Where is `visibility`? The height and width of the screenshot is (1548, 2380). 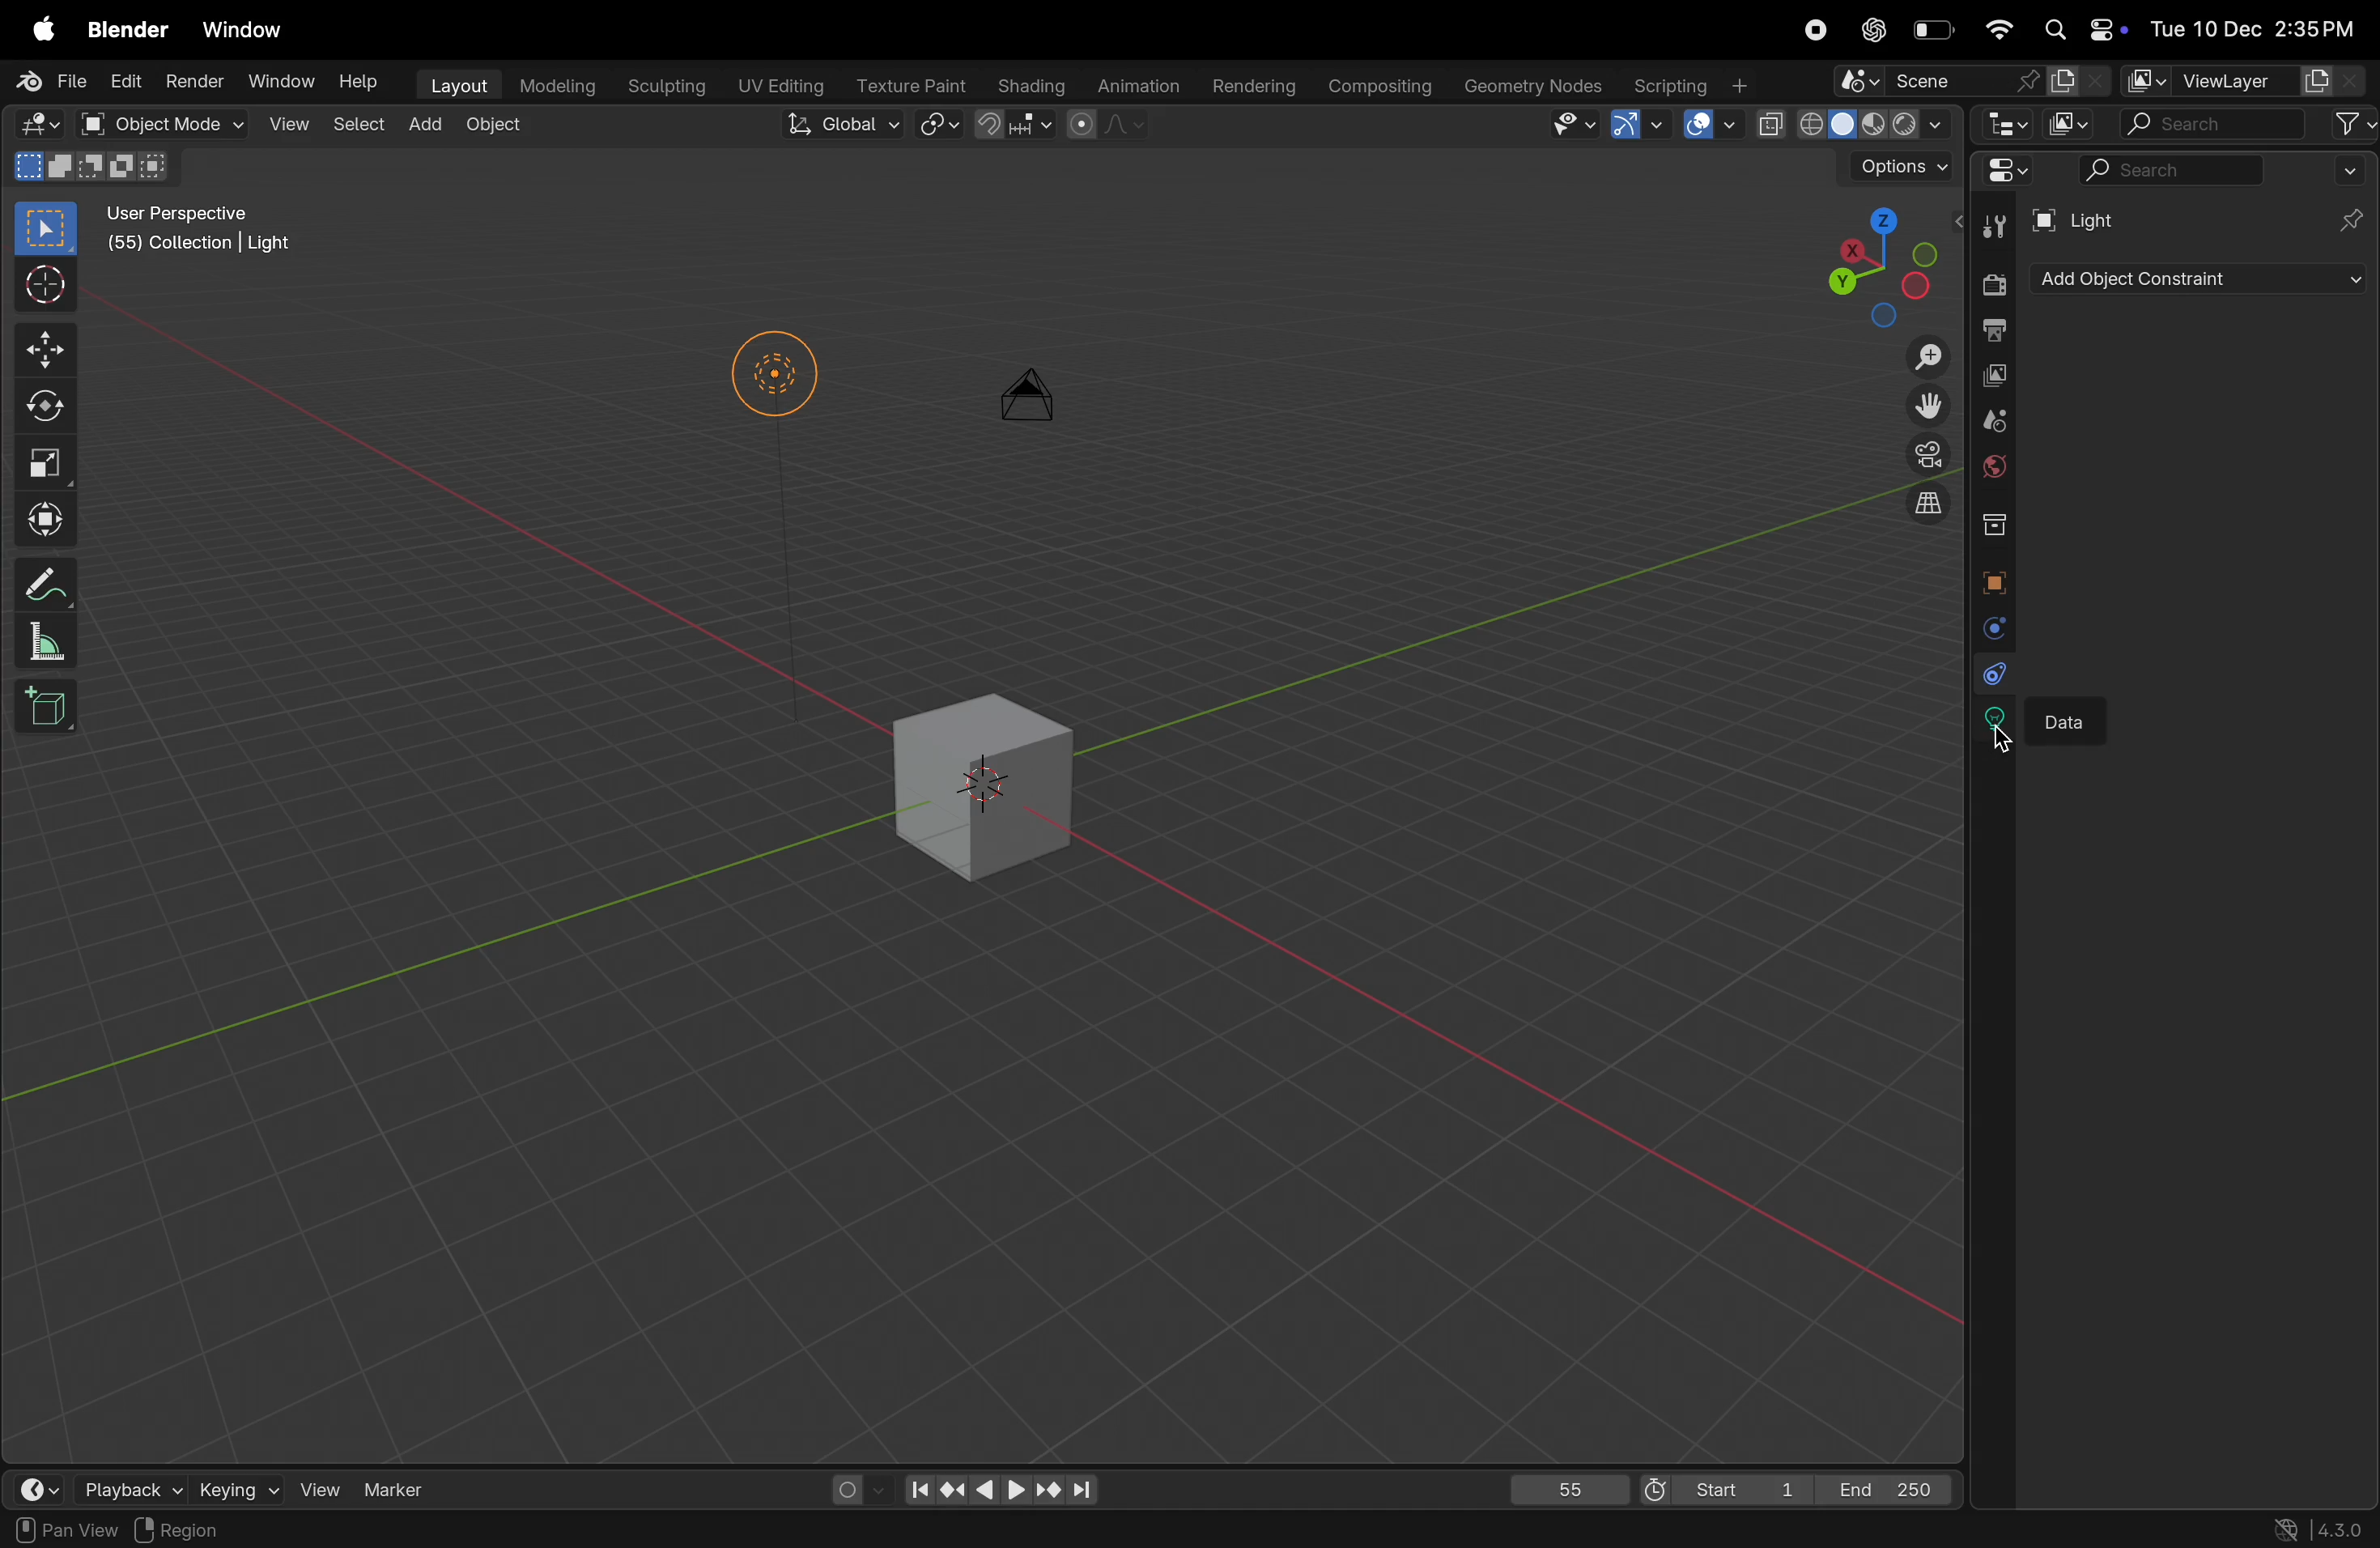 visibility is located at coordinates (1567, 125).